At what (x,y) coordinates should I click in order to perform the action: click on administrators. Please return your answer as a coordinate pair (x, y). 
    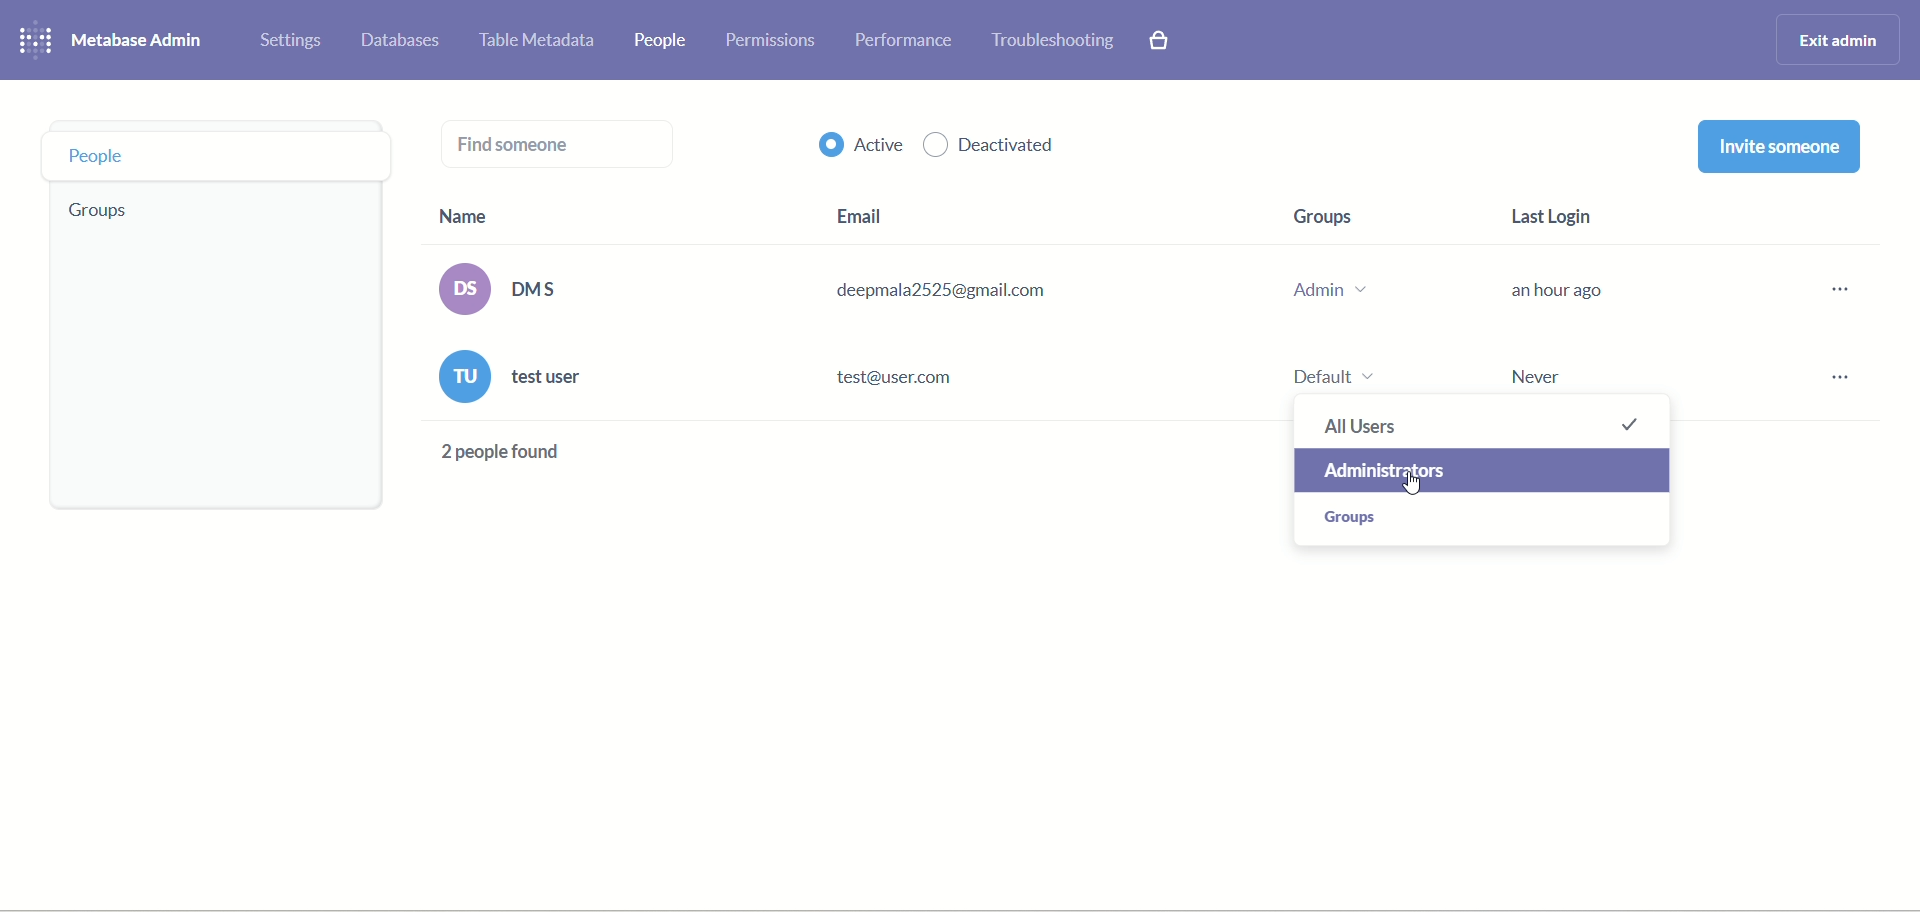
    Looking at the image, I should click on (1483, 470).